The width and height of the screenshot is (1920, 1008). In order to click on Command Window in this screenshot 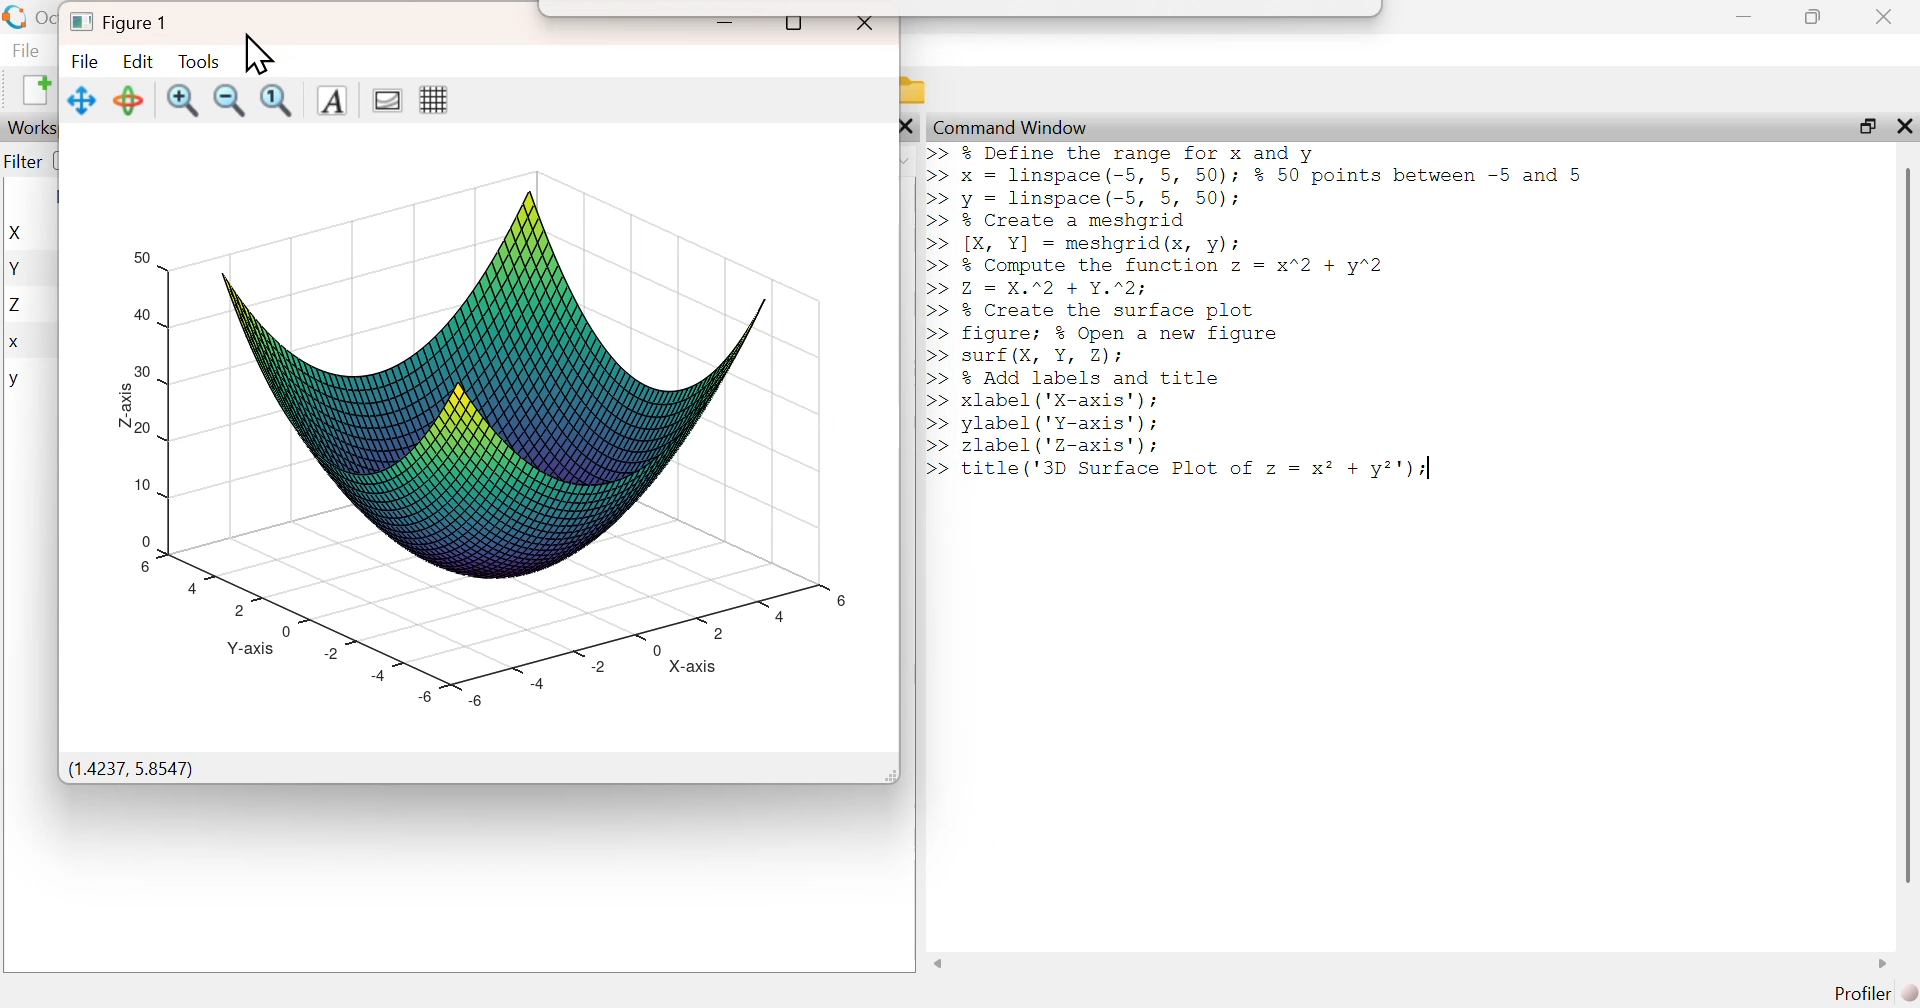, I will do `click(1013, 127)`.